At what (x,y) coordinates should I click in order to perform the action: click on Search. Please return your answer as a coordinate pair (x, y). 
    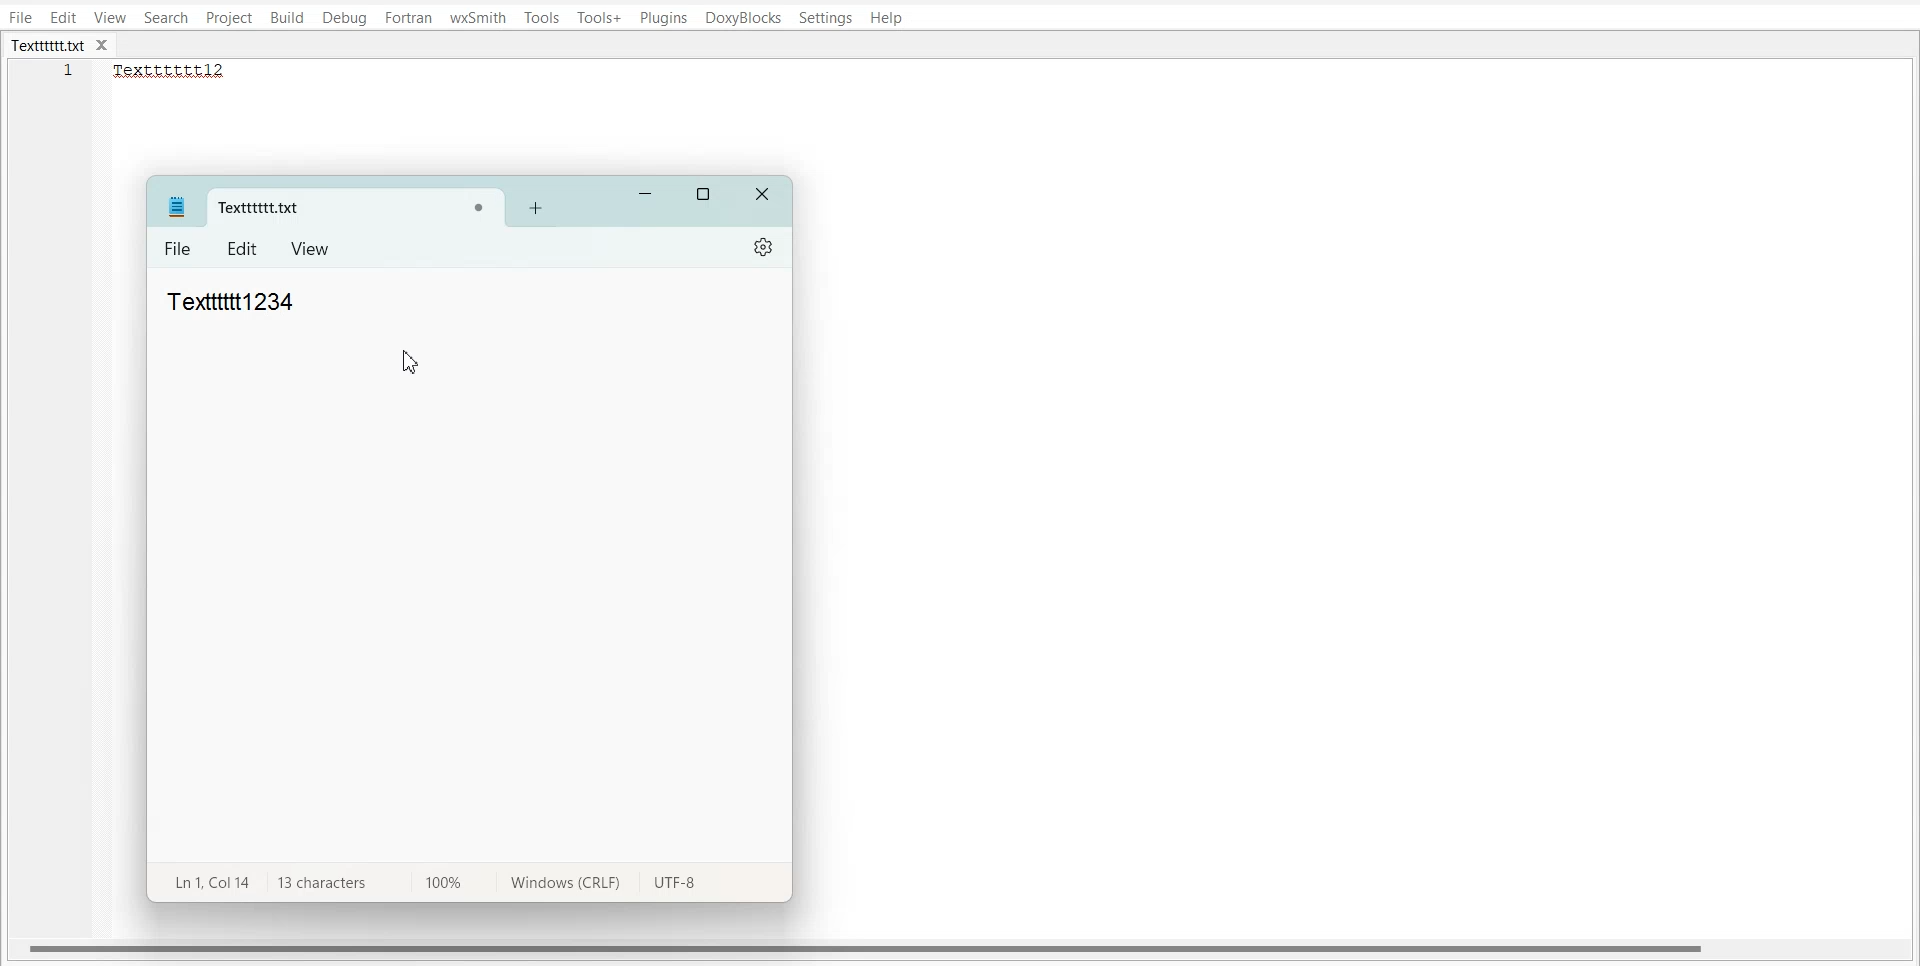
    Looking at the image, I should click on (167, 17).